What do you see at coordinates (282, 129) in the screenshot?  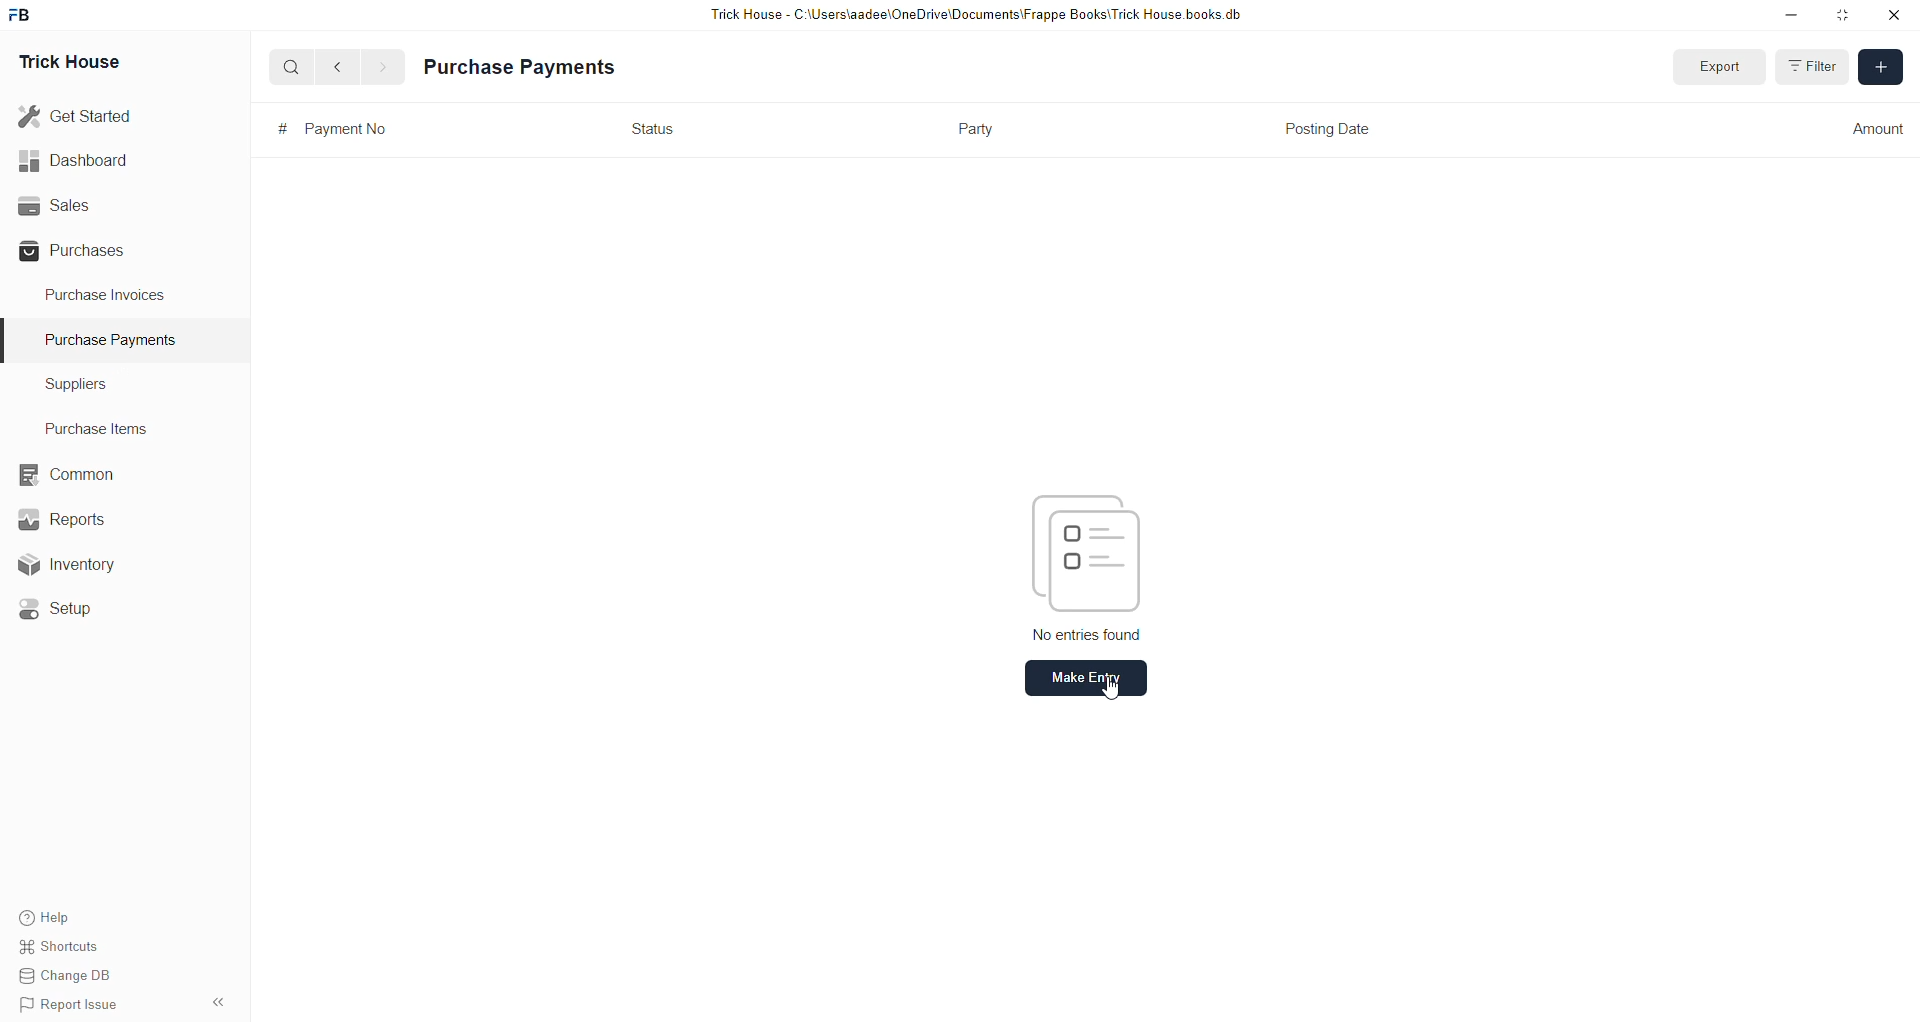 I see `serial no` at bounding box center [282, 129].